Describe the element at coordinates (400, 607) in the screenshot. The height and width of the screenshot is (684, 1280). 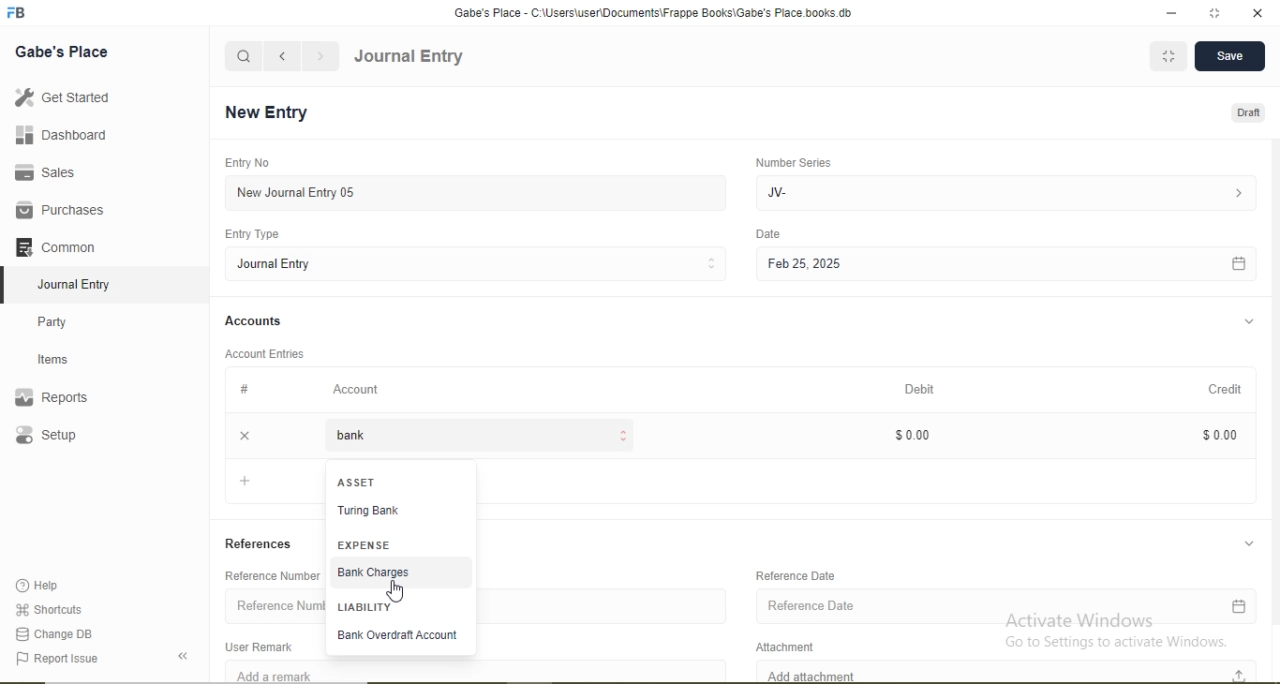
I see `Liability` at that location.